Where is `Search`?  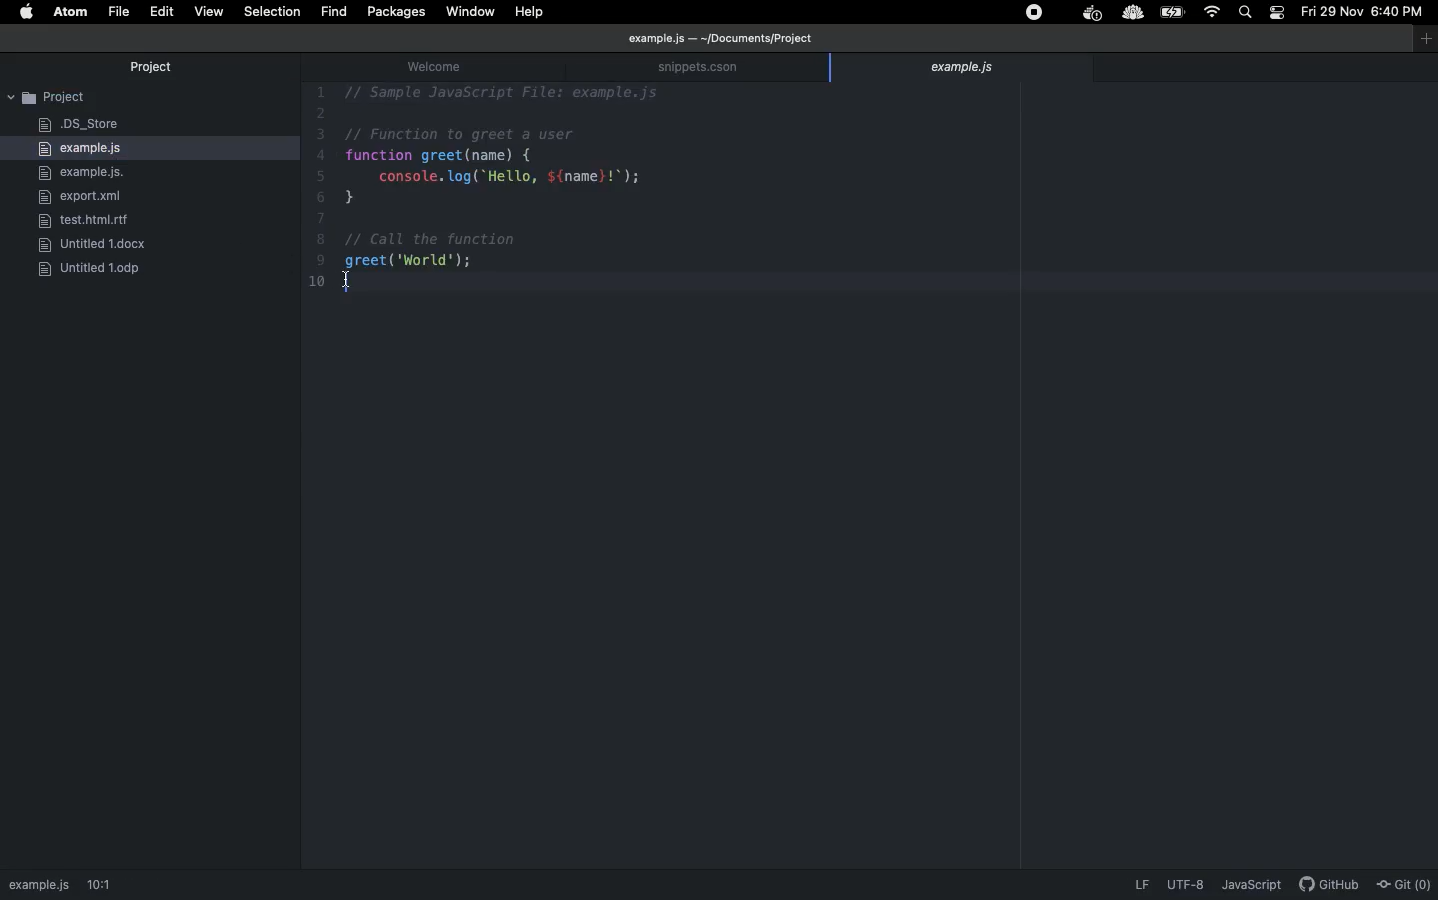 Search is located at coordinates (1248, 12).